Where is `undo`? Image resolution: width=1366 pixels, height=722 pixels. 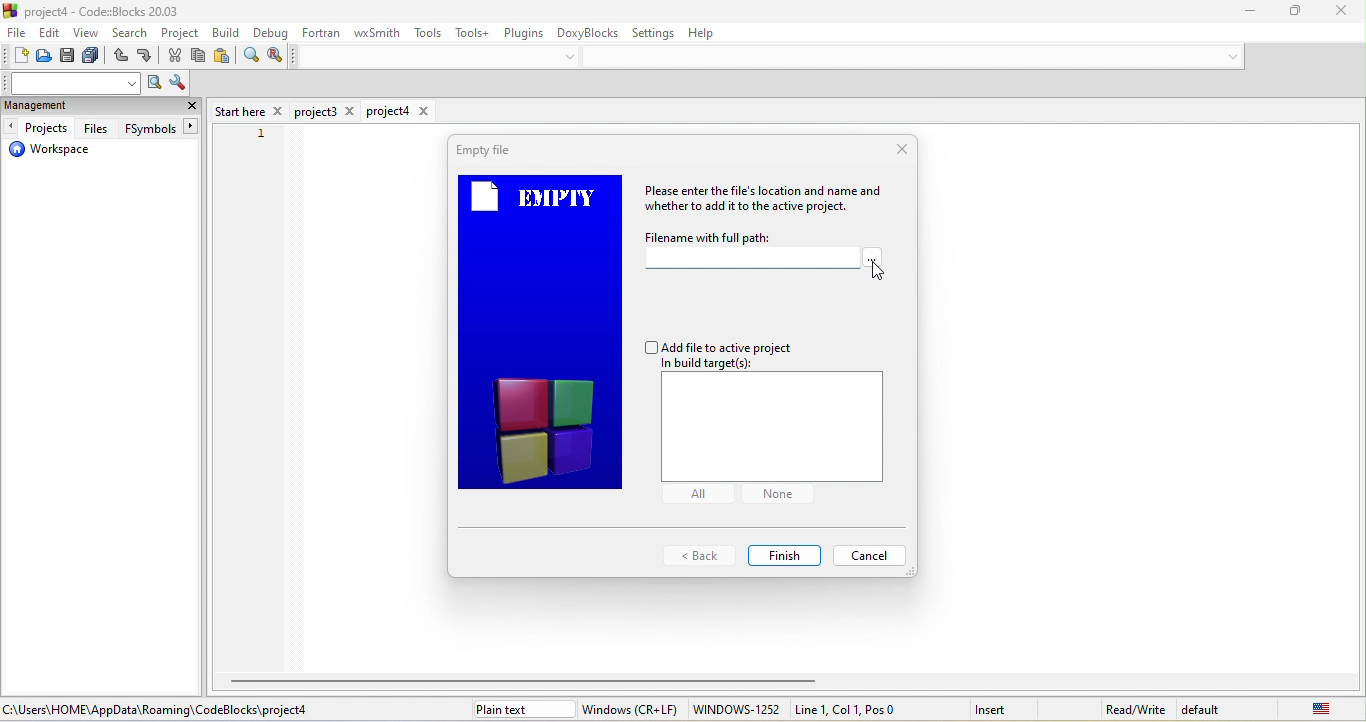 undo is located at coordinates (120, 58).